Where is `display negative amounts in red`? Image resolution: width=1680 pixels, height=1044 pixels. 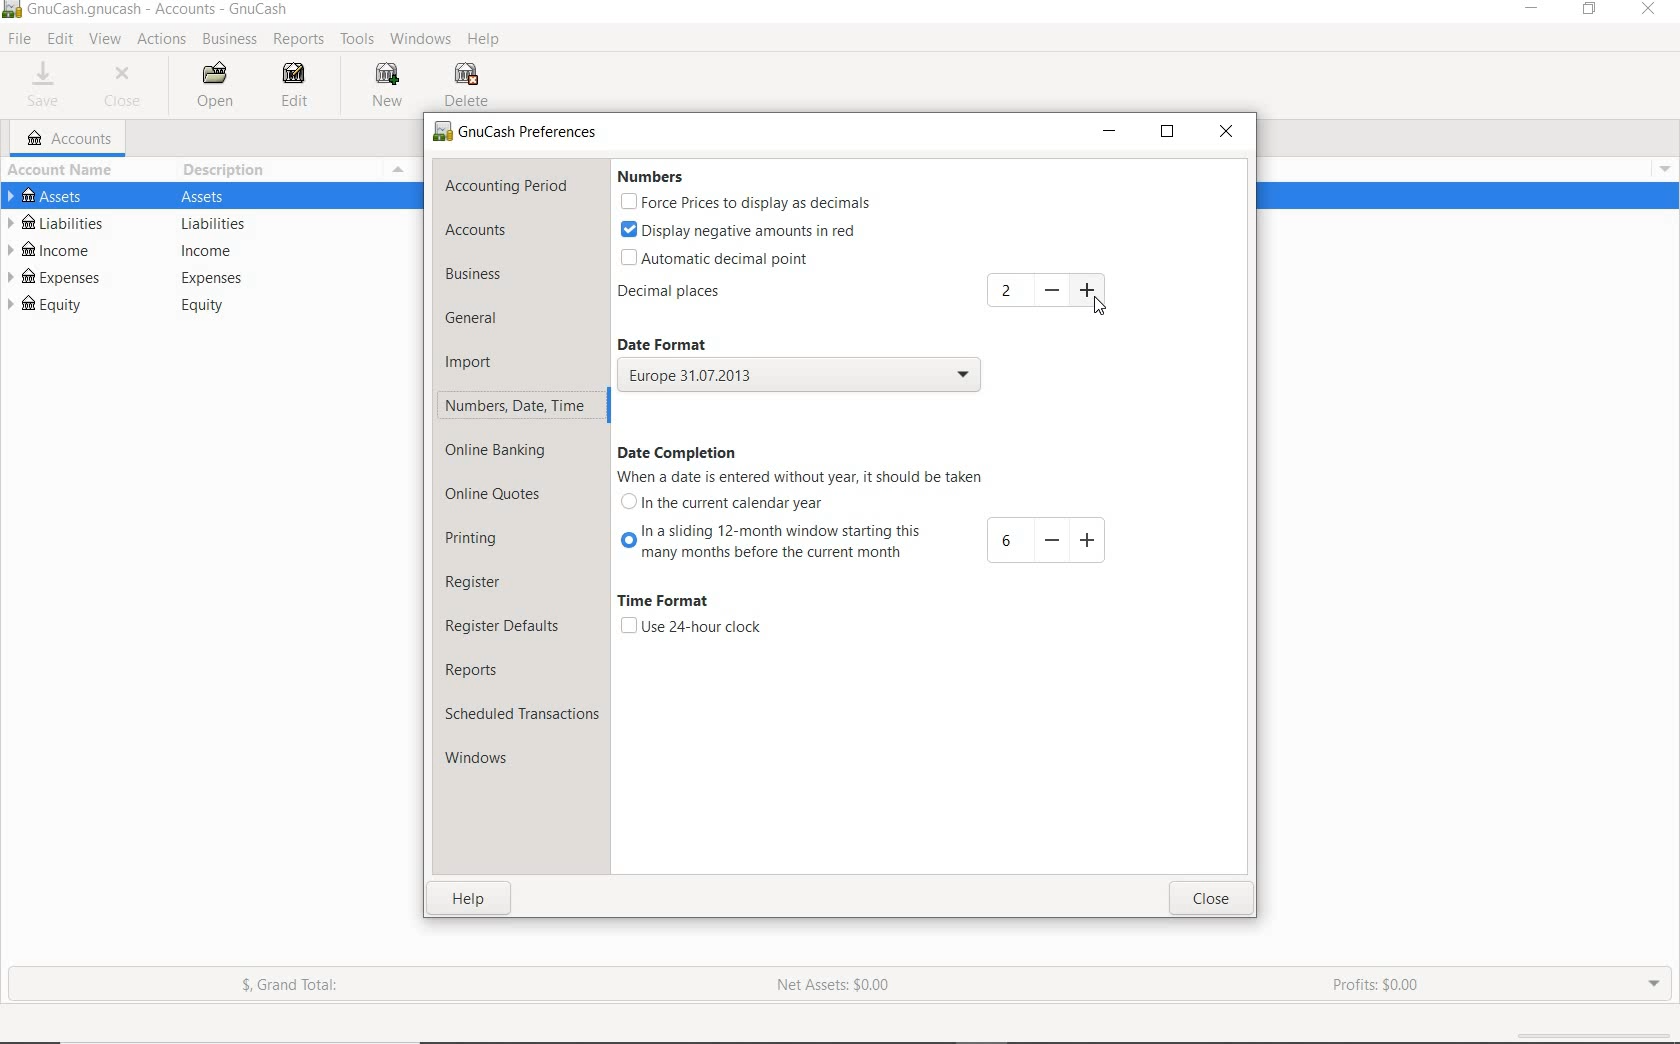 display negative amounts in red is located at coordinates (738, 230).